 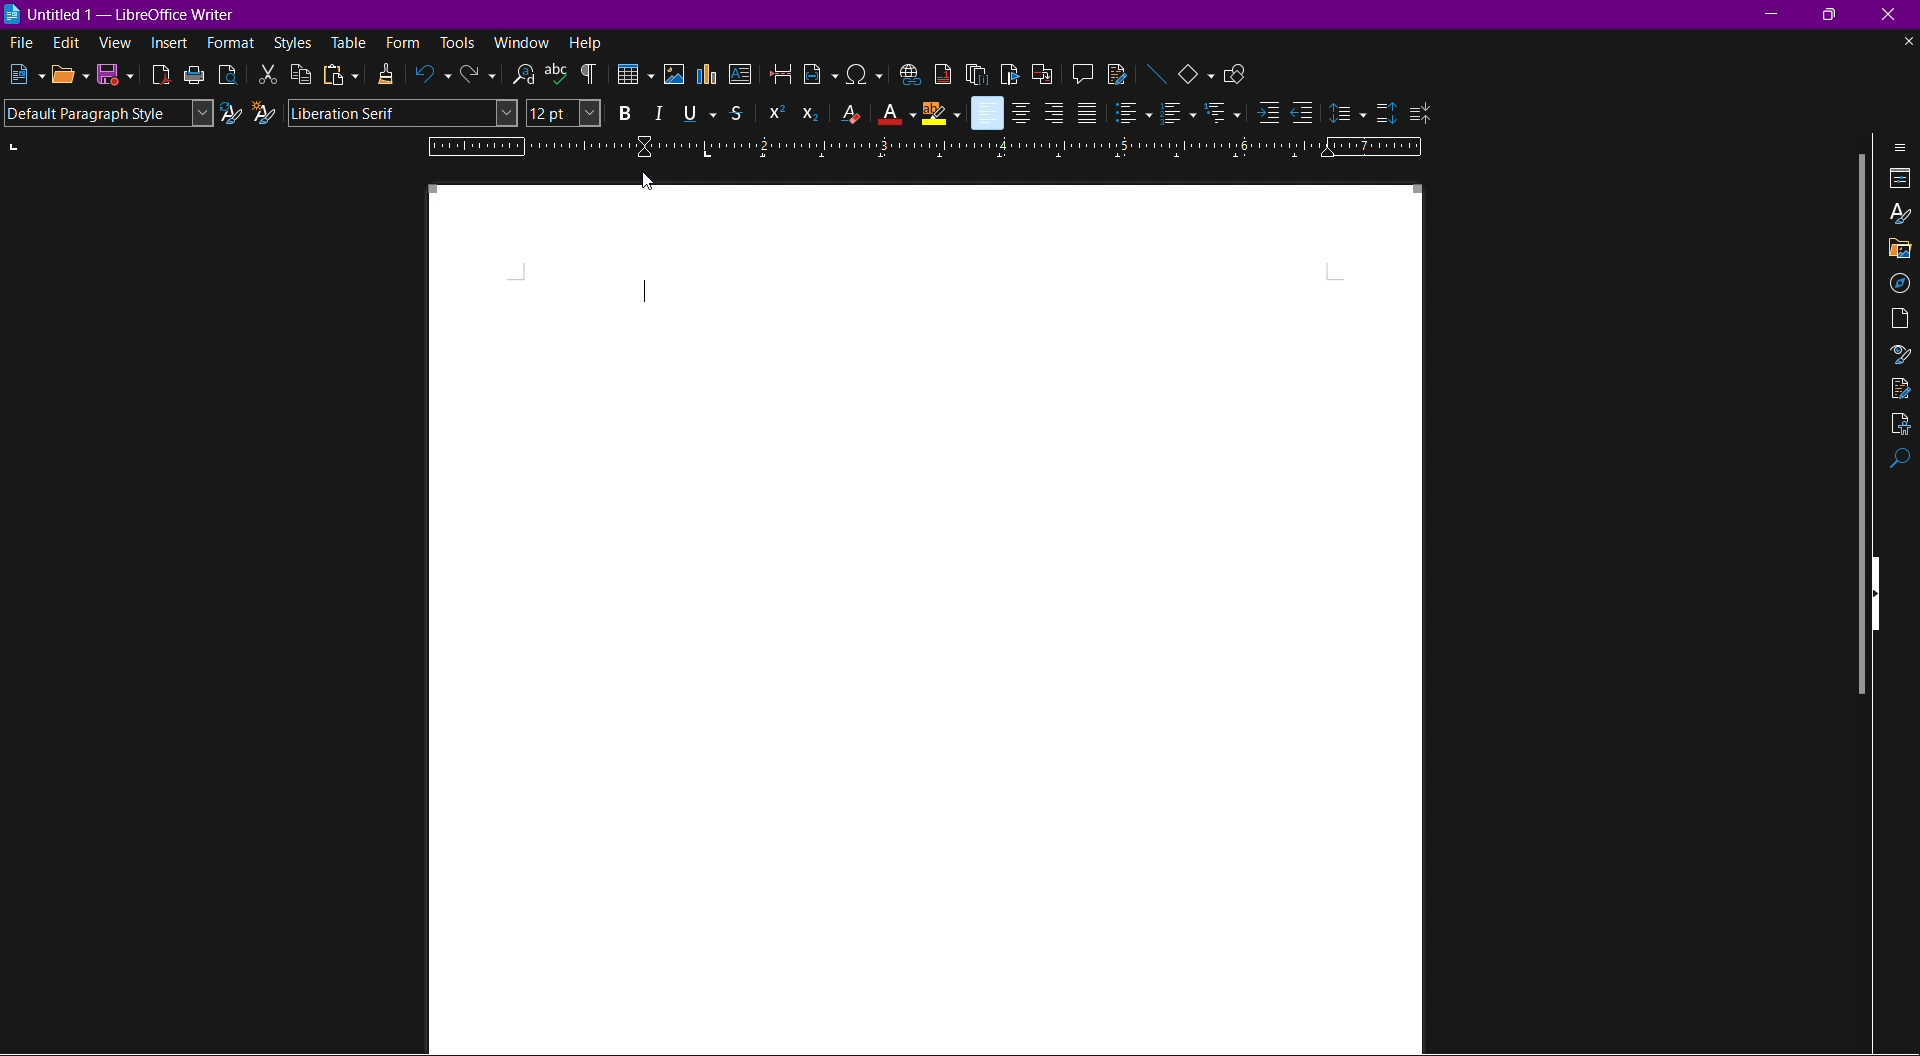 I want to click on Decrease Spacing, so click(x=1420, y=111).